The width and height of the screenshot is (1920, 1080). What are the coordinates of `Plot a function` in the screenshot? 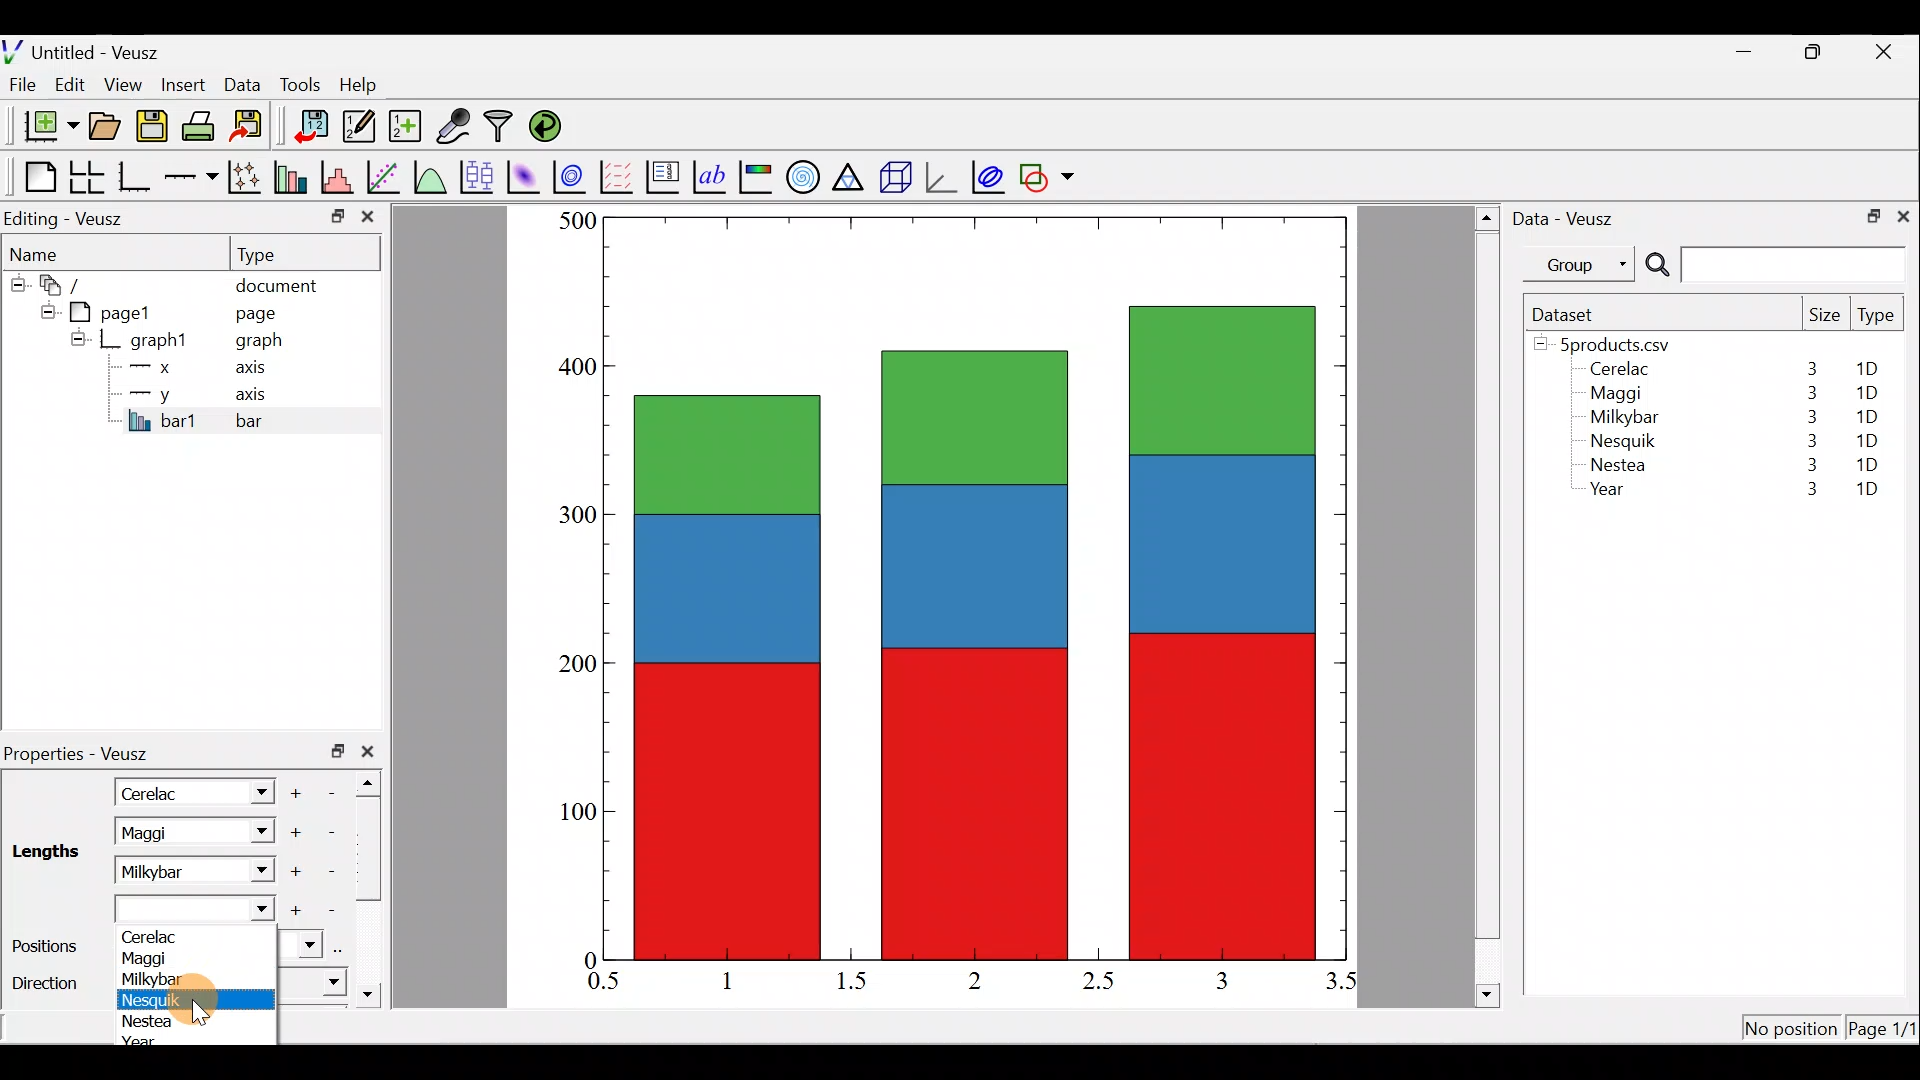 It's located at (431, 176).